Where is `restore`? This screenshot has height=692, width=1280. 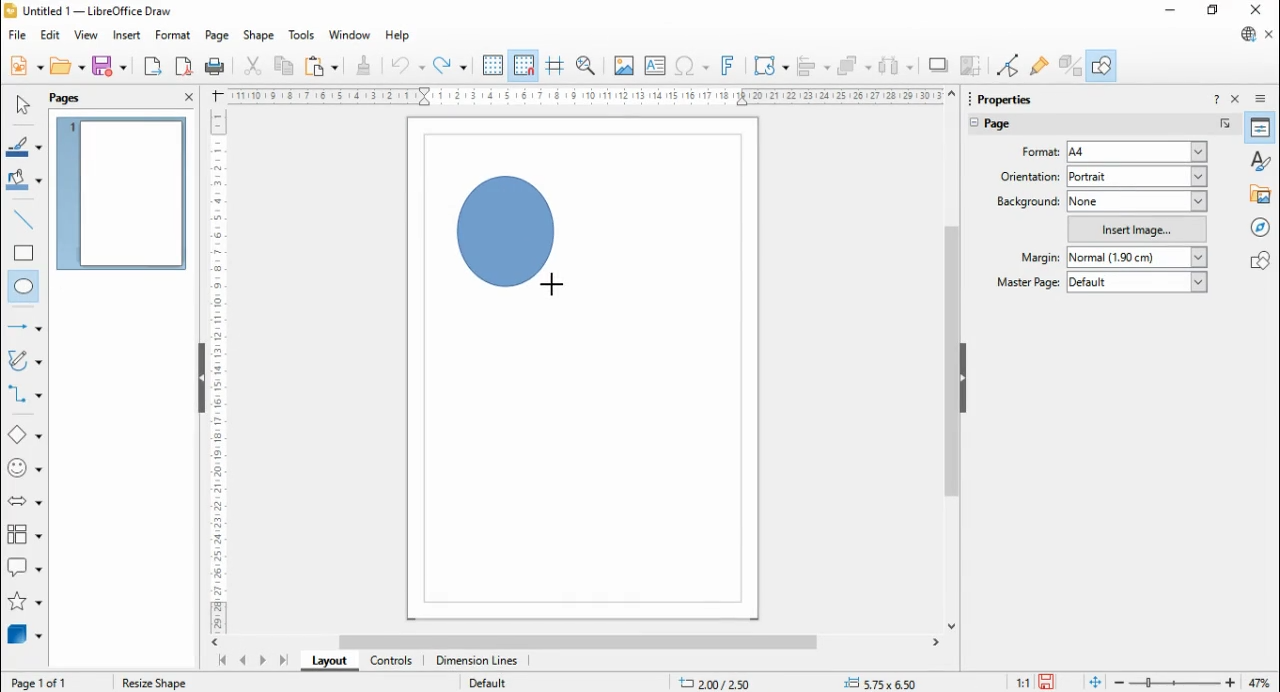
restore is located at coordinates (1214, 11).